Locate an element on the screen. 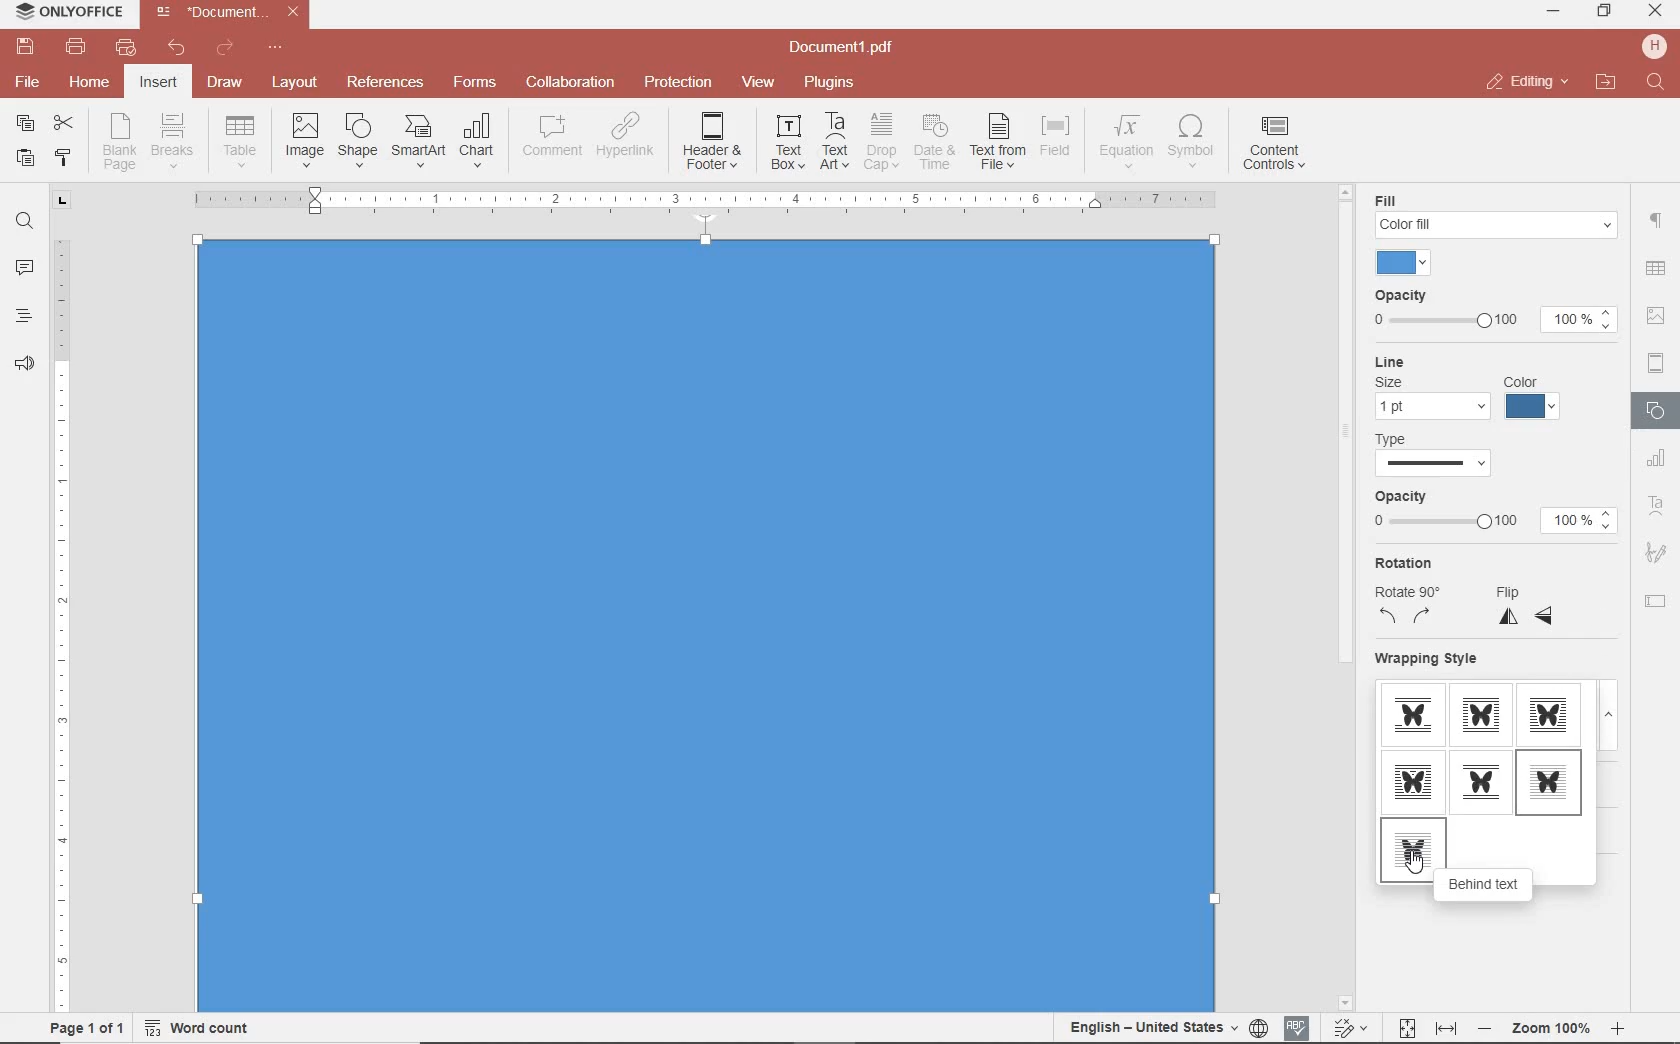  OPACITY SETTINGS is located at coordinates (1494, 312).